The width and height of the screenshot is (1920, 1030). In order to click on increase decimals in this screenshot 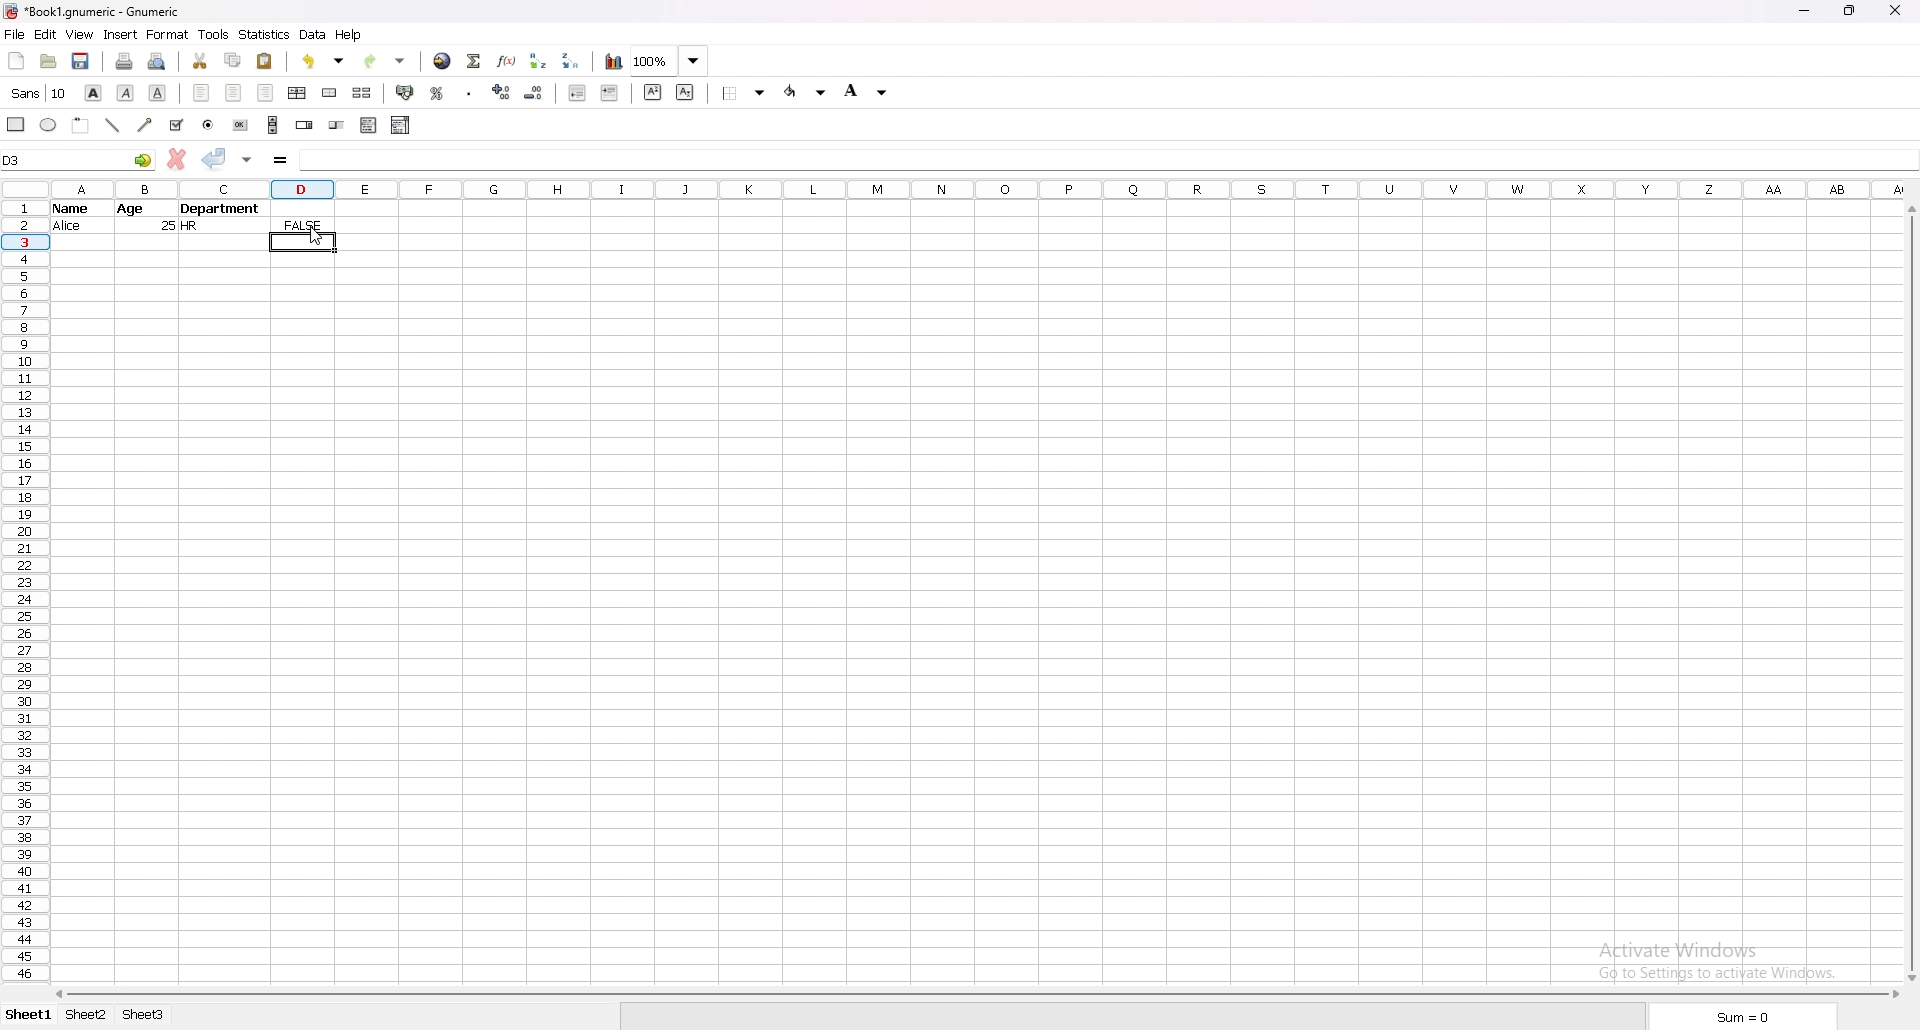, I will do `click(503, 91)`.